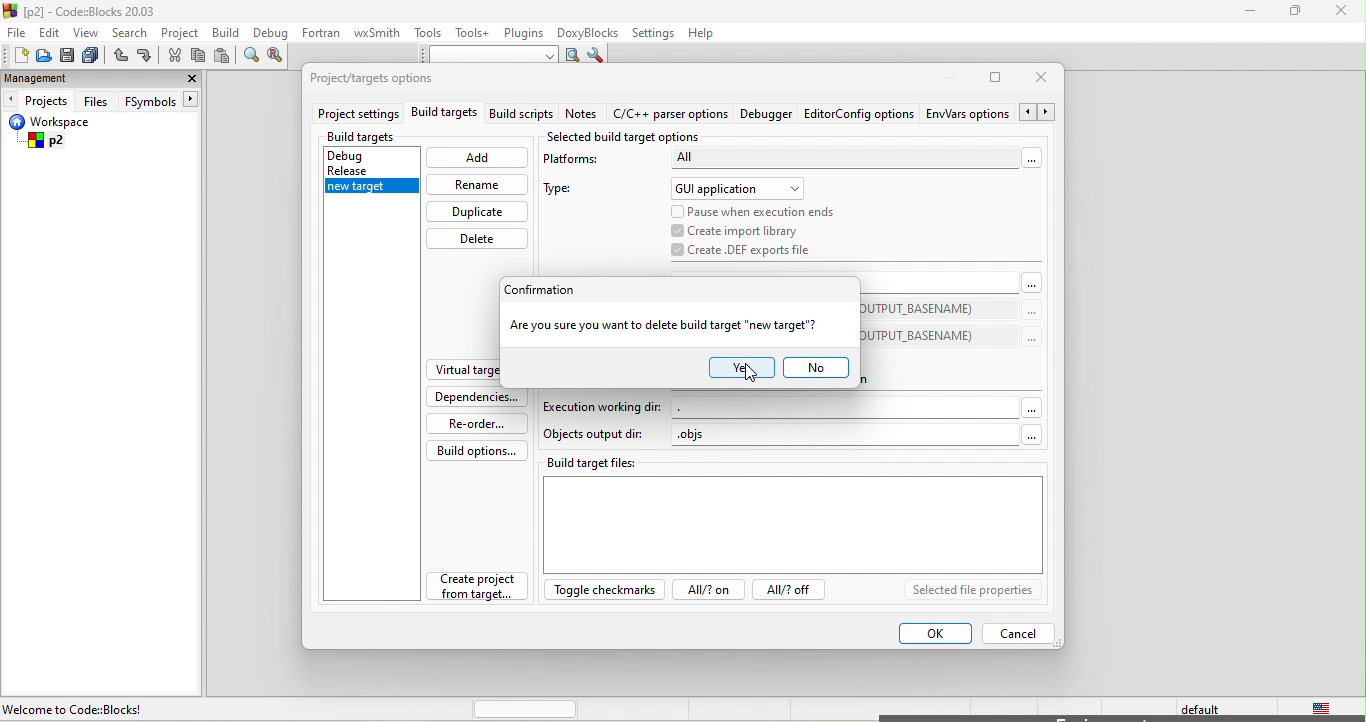 This screenshot has height=722, width=1366. What do you see at coordinates (365, 153) in the screenshot?
I see `debug` at bounding box center [365, 153].